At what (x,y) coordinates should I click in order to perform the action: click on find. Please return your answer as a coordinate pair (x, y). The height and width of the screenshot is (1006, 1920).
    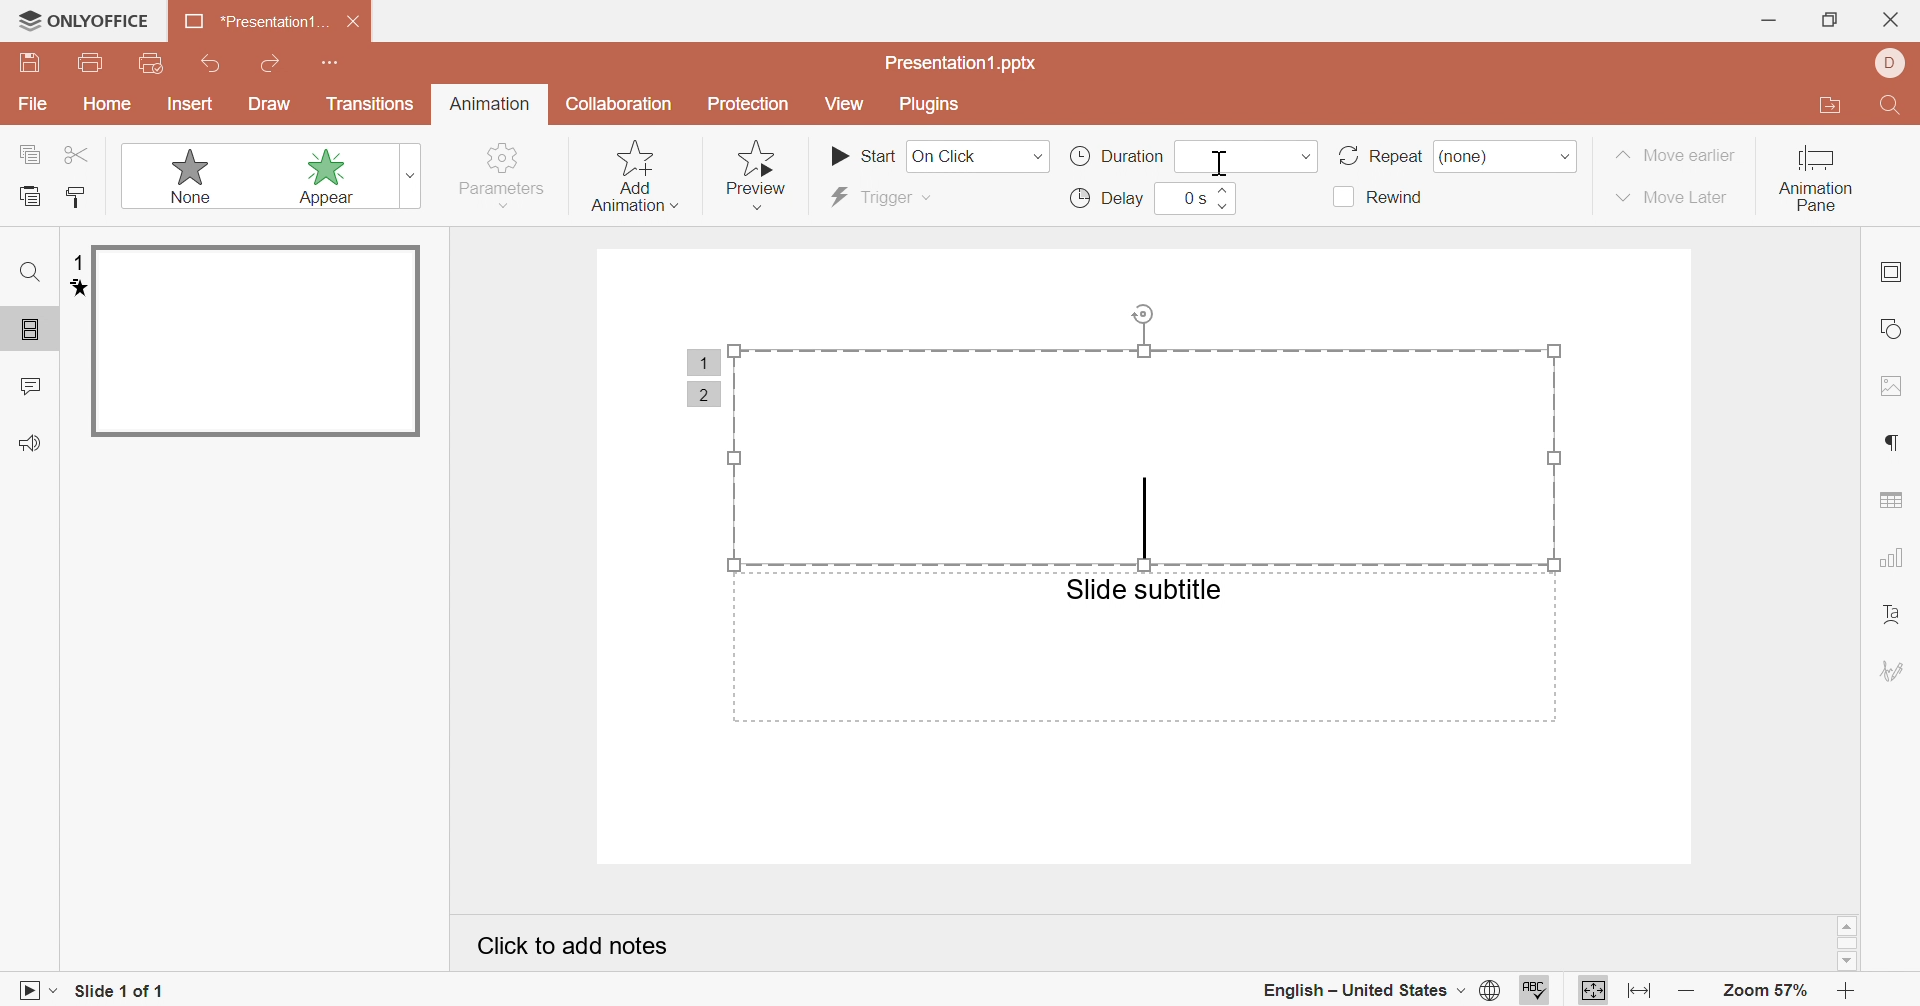
    Looking at the image, I should click on (1894, 106).